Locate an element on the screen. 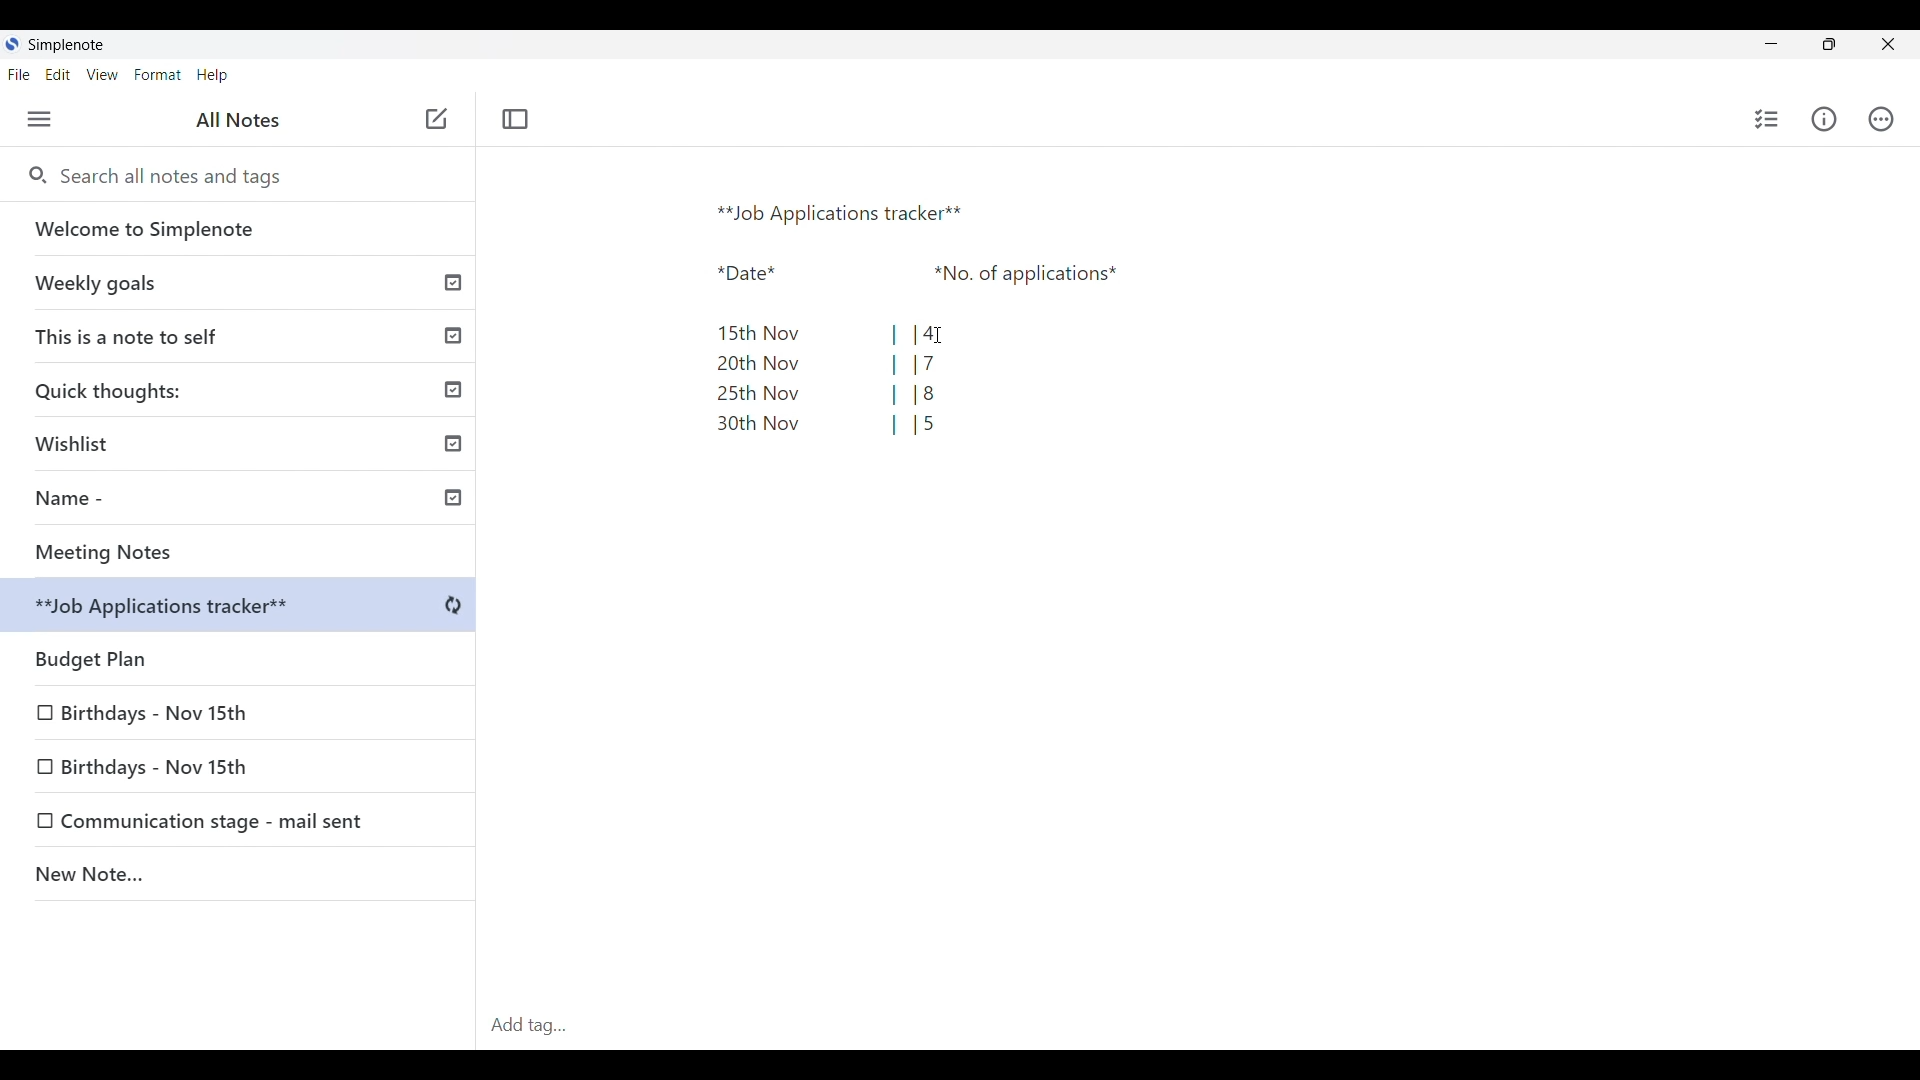 Image resolution: width=1920 pixels, height=1080 pixels. Search all notes and tags is located at coordinates (178, 176).